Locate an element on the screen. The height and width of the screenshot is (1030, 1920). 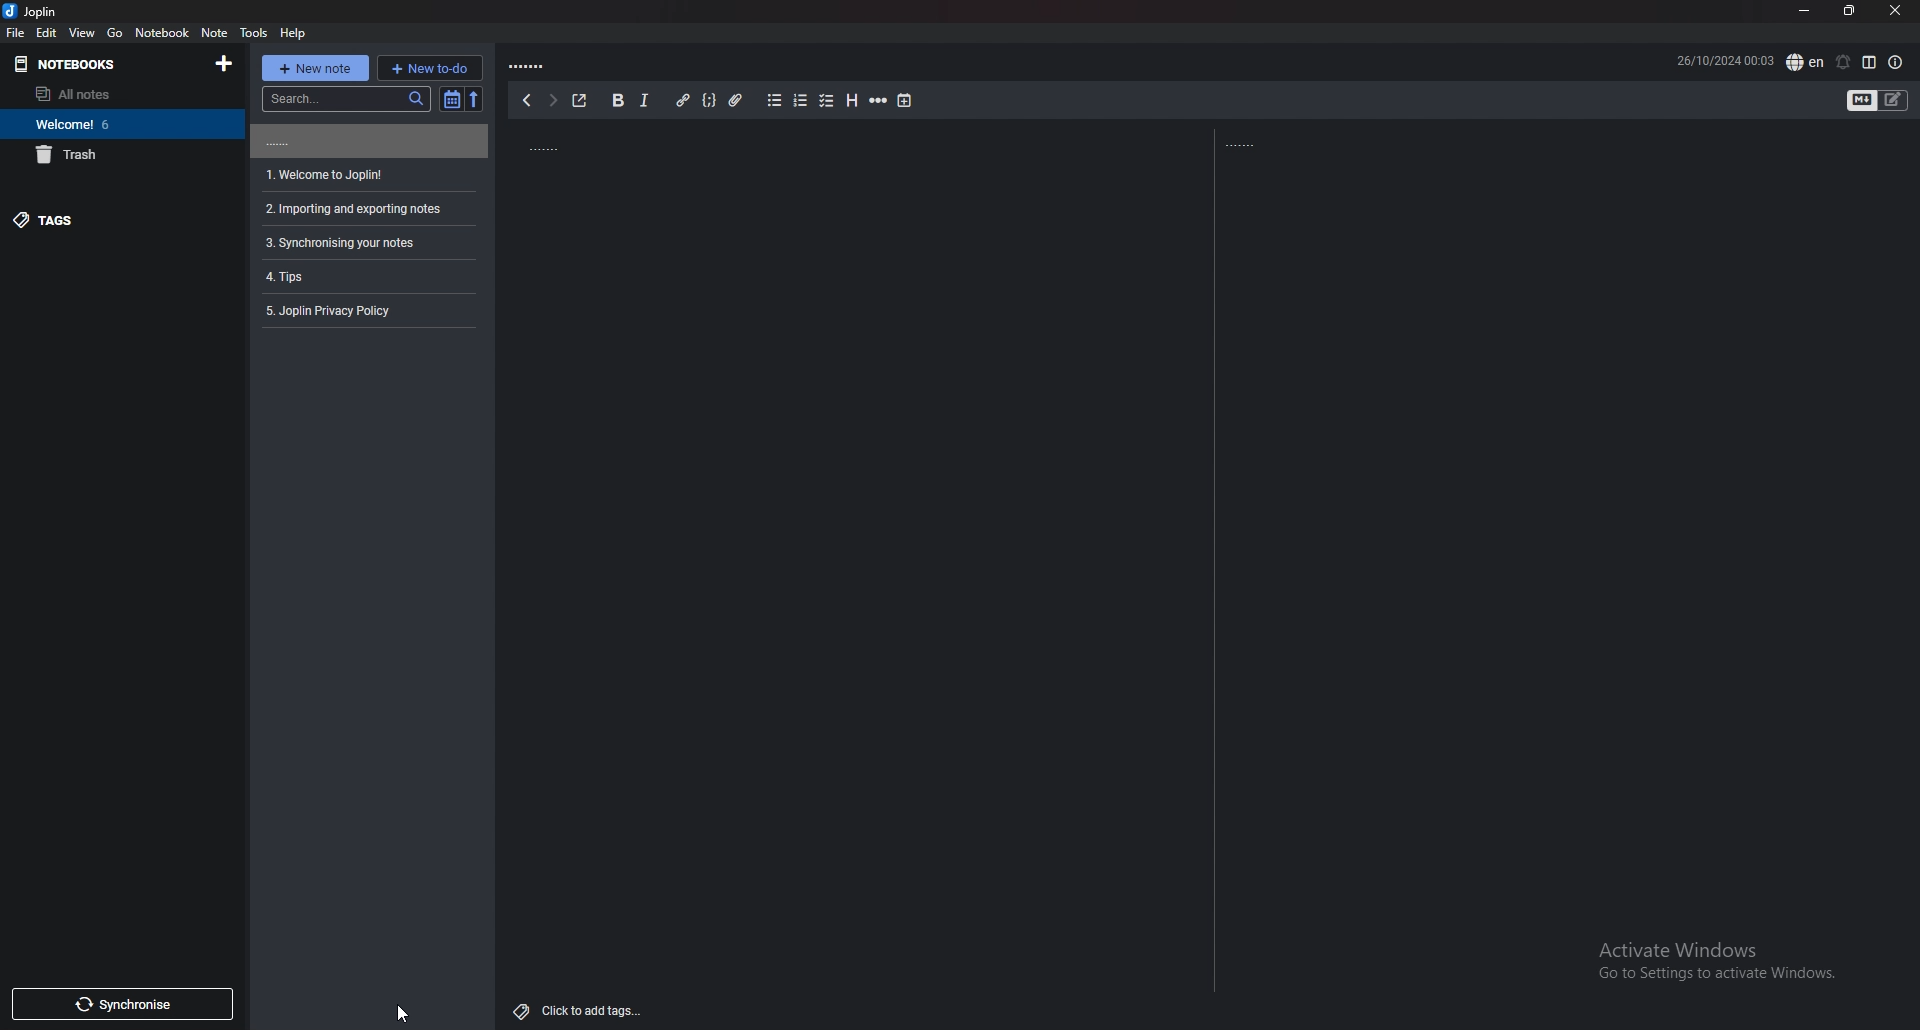
bulleted list is located at coordinates (776, 100).